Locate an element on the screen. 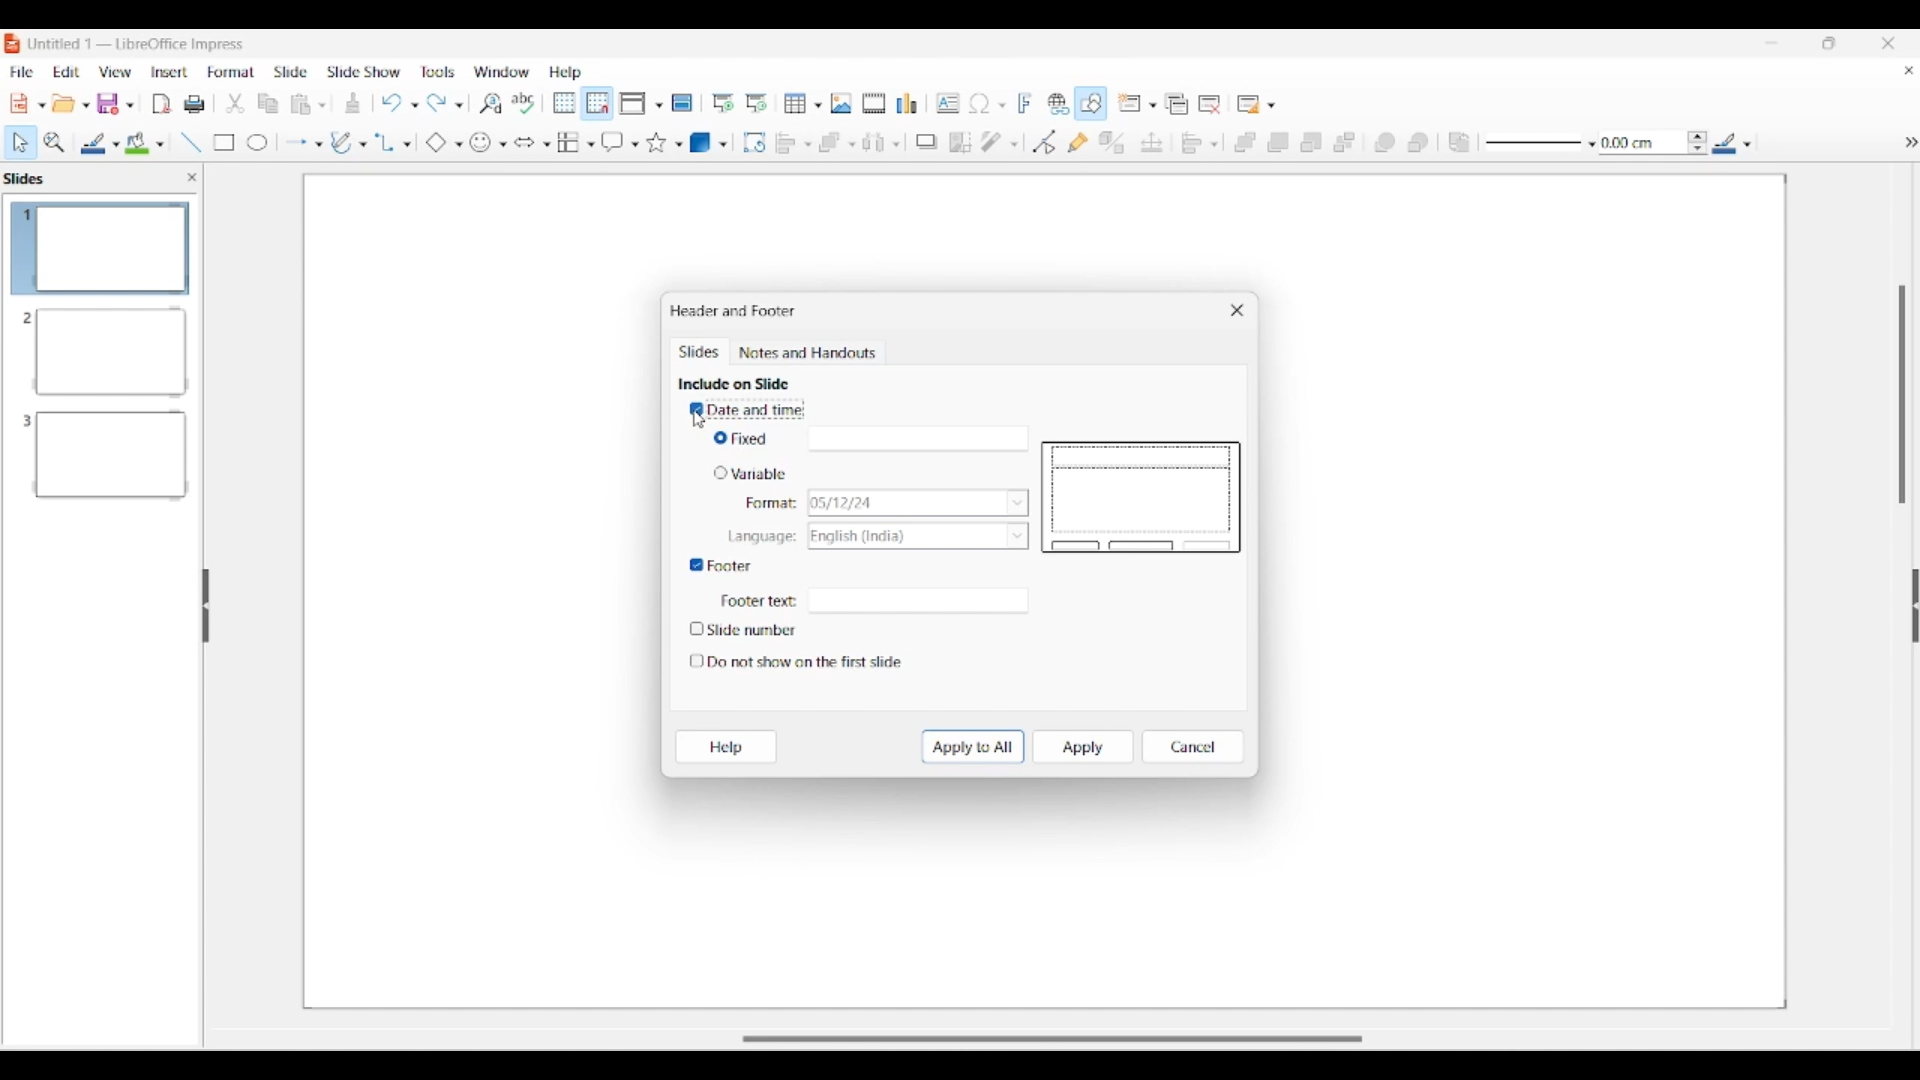  View menu is located at coordinates (116, 72).